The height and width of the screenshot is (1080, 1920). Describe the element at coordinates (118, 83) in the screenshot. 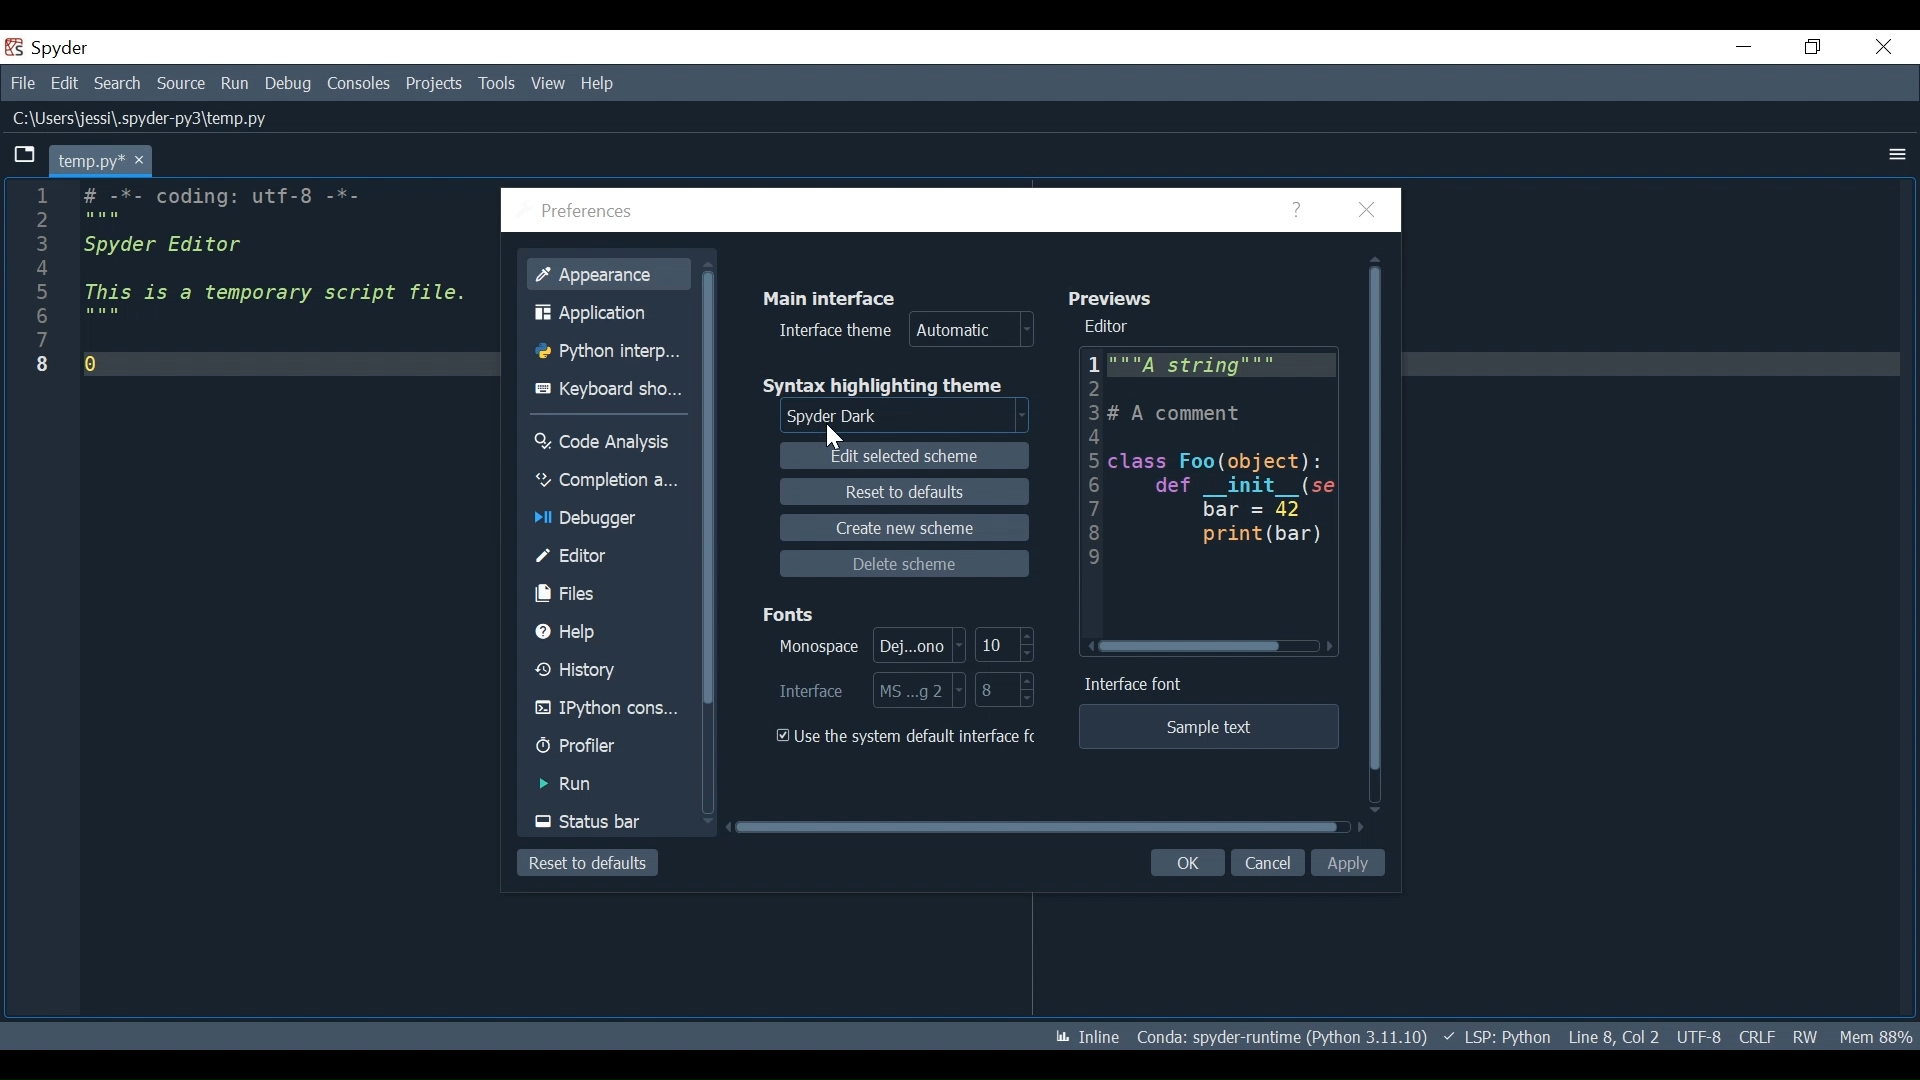

I see `Search` at that location.